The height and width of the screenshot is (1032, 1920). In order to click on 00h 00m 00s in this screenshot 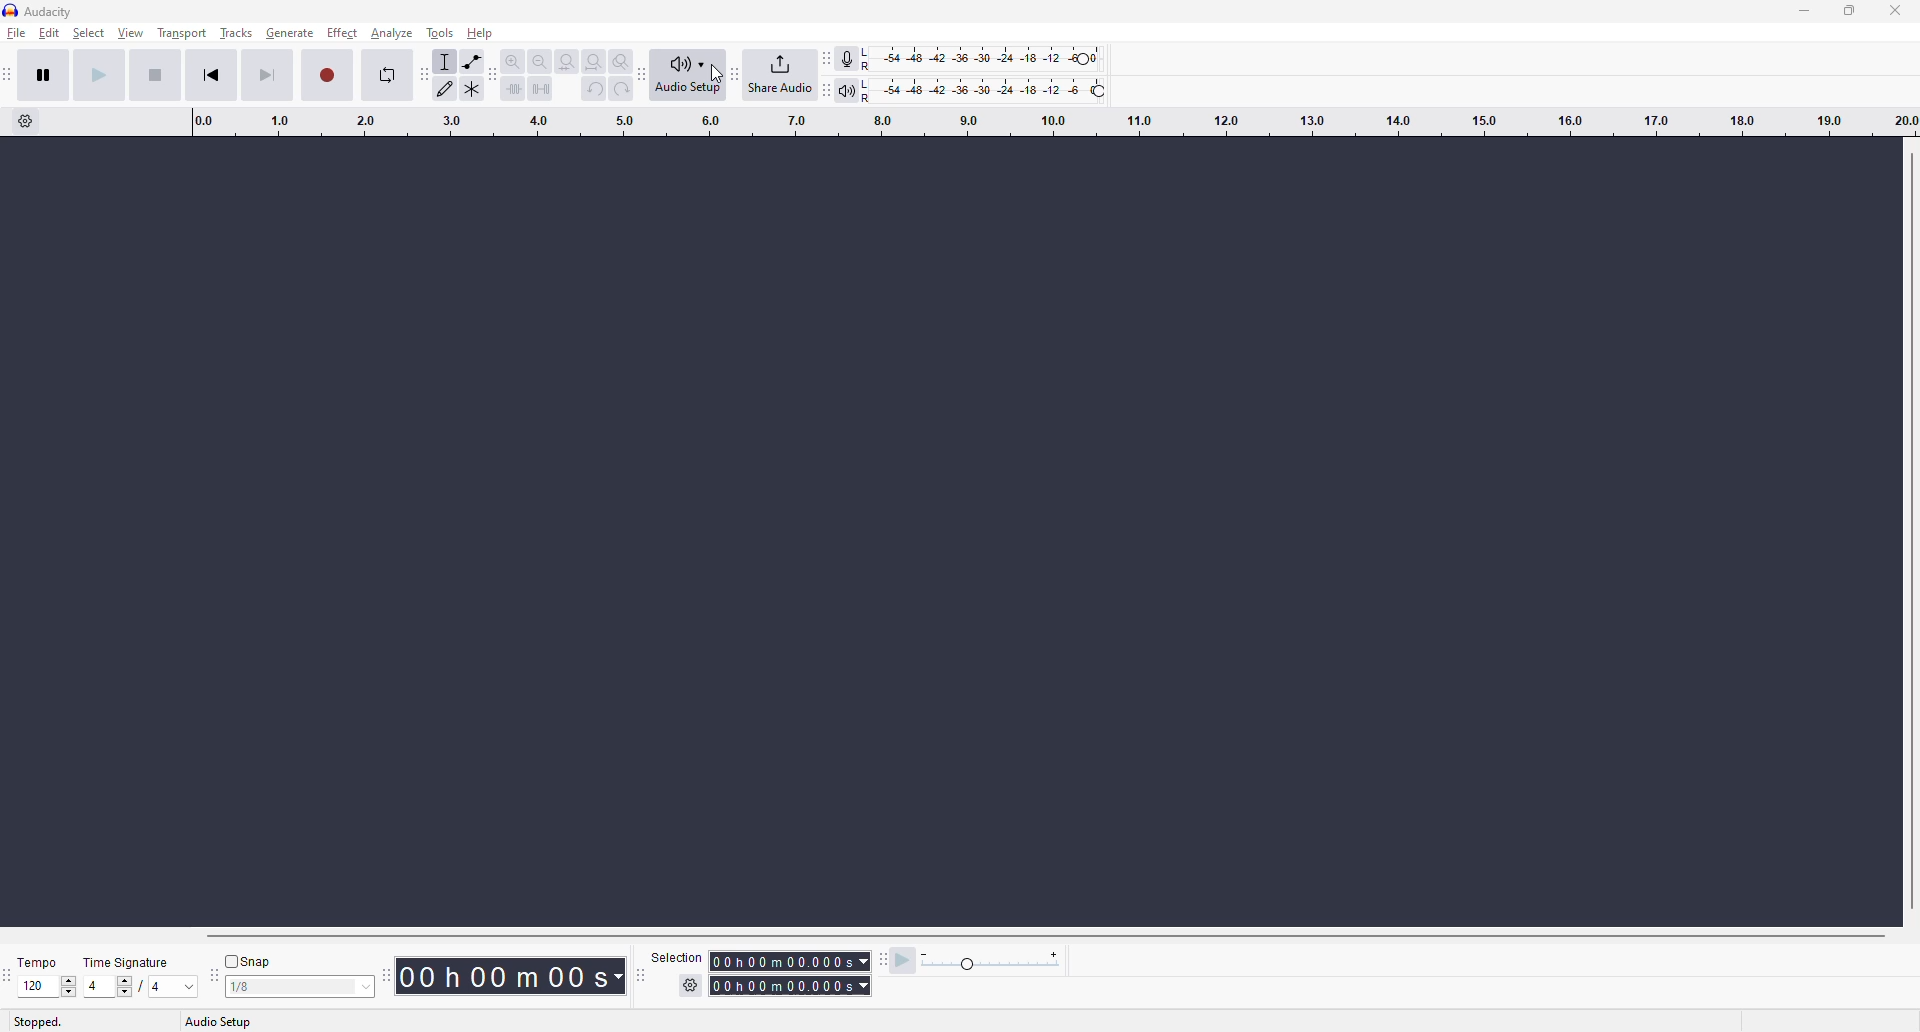, I will do `click(518, 978)`.